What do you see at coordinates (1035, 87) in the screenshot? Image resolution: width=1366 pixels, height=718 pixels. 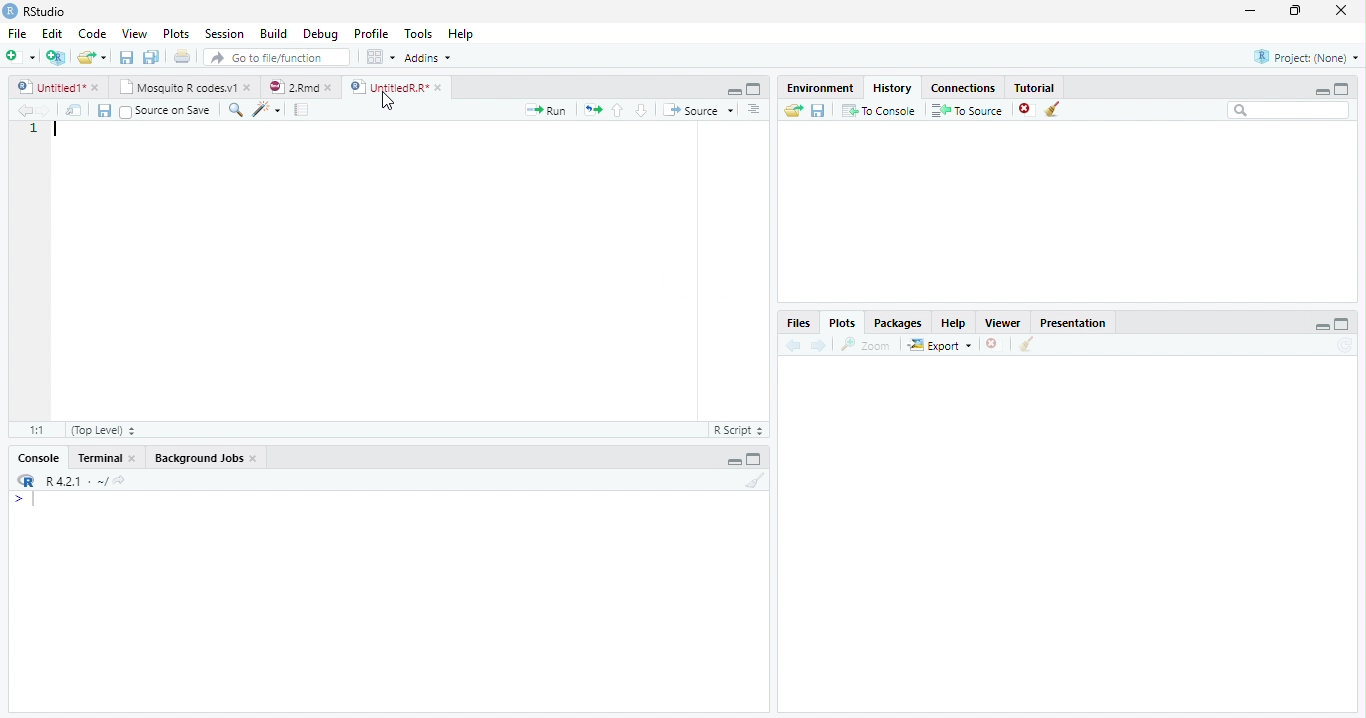 I see `Tutorial` at bounding box center [1035, 87].